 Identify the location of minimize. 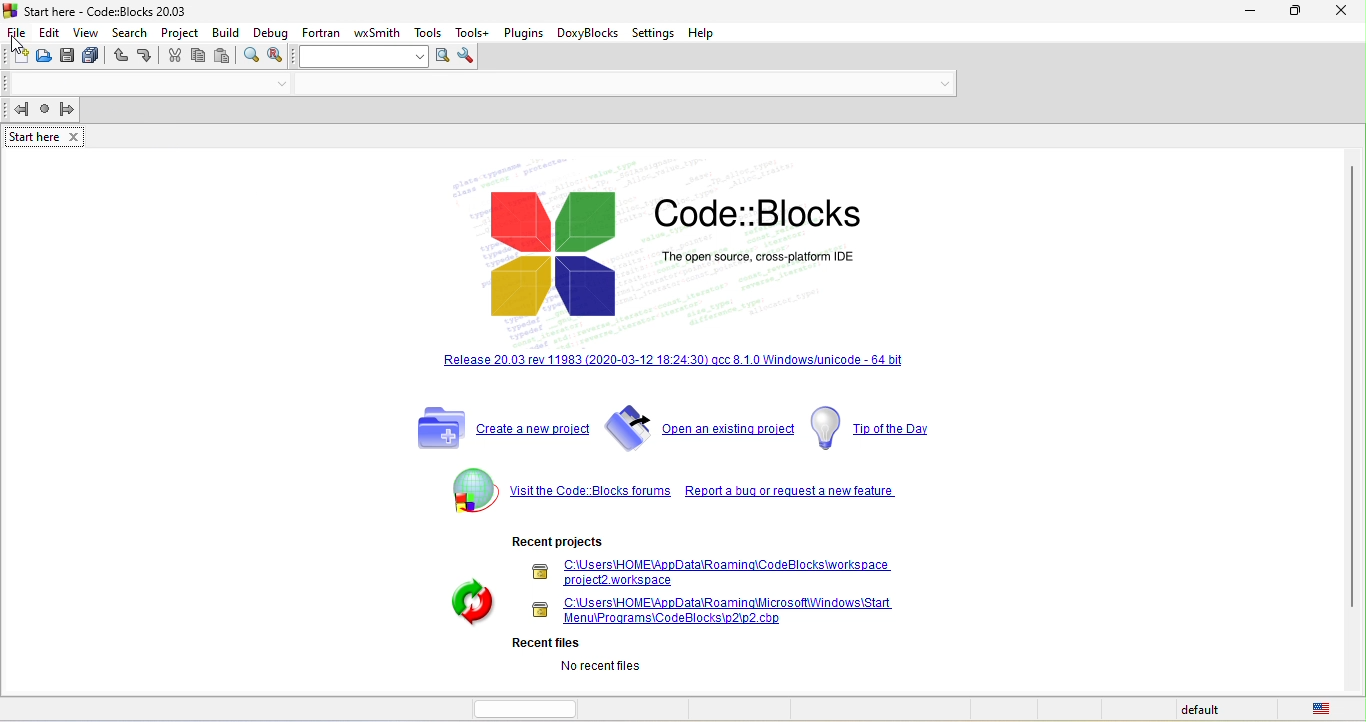
(1250, 12).